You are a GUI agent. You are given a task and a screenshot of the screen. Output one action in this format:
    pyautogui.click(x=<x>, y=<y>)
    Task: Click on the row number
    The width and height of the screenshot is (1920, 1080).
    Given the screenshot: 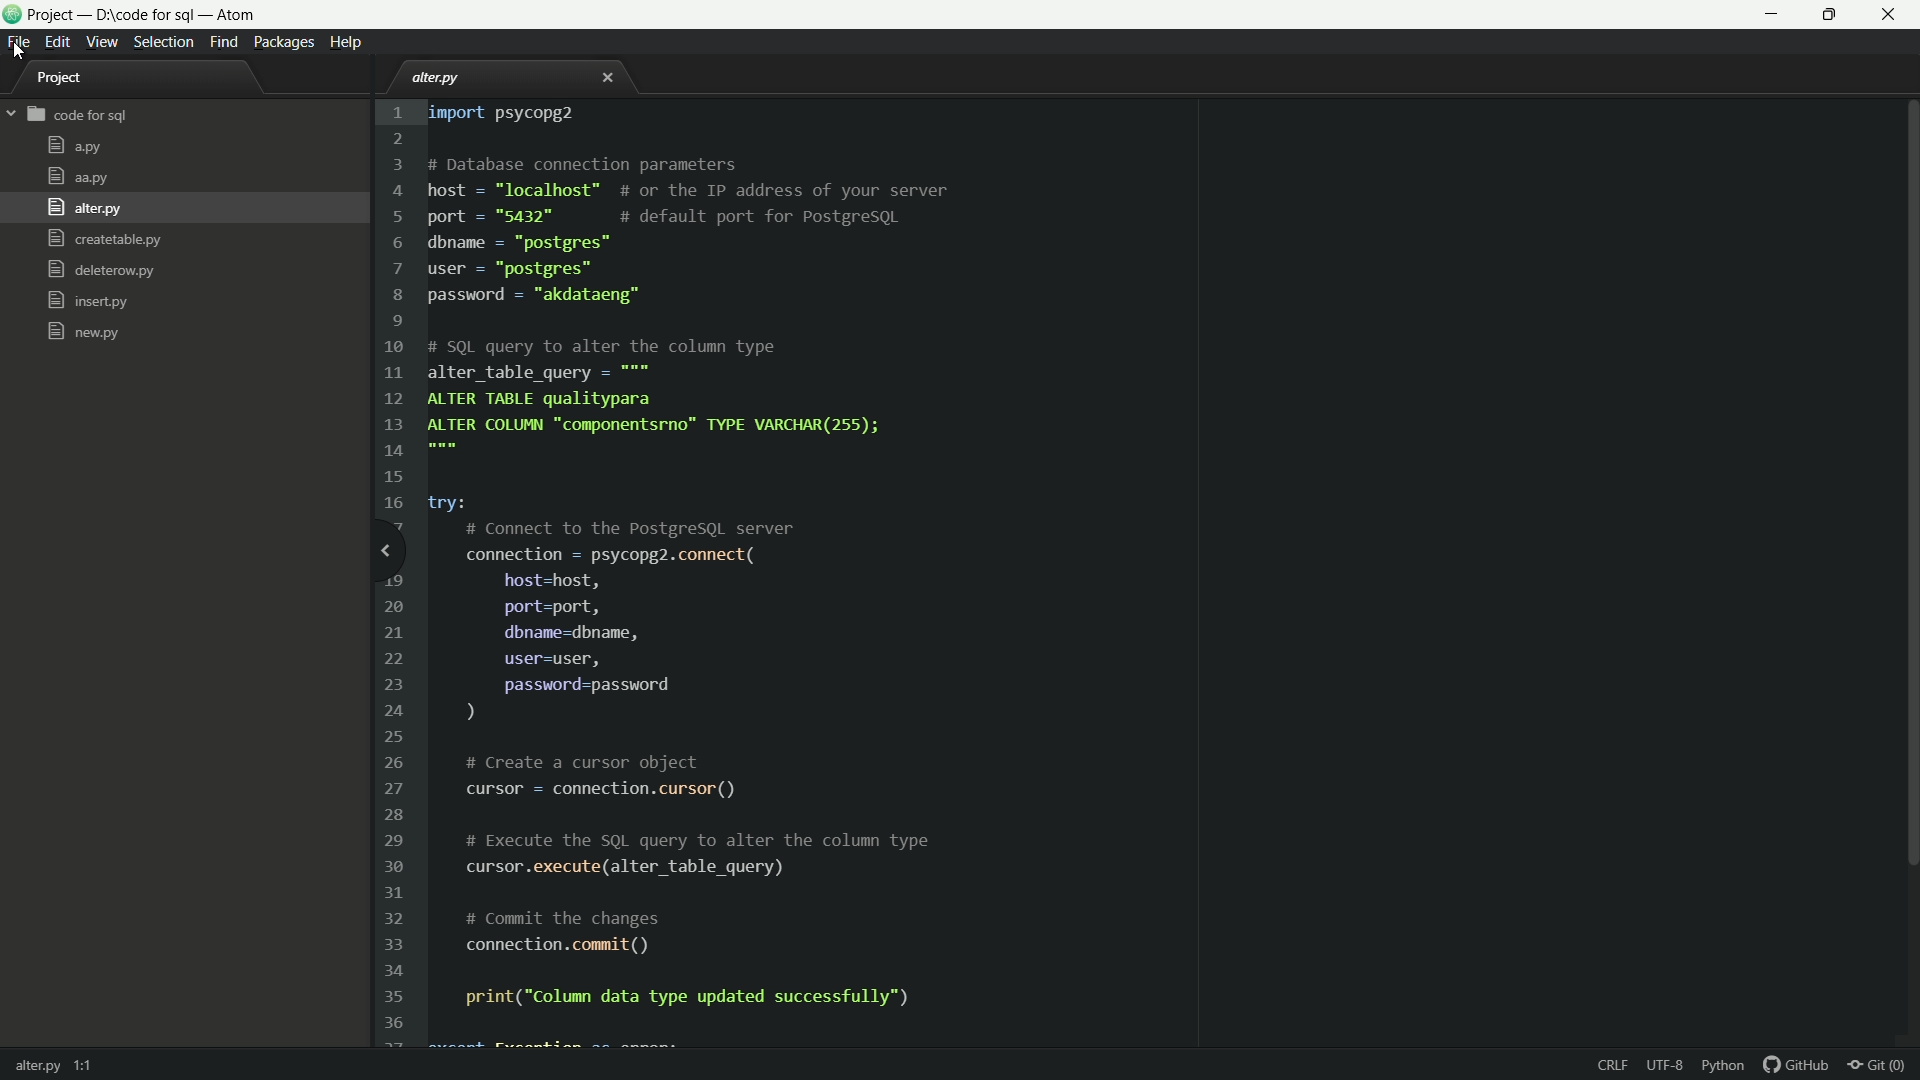 What is the action you would take?
    pyautogui.click(x=391, y=572)
    